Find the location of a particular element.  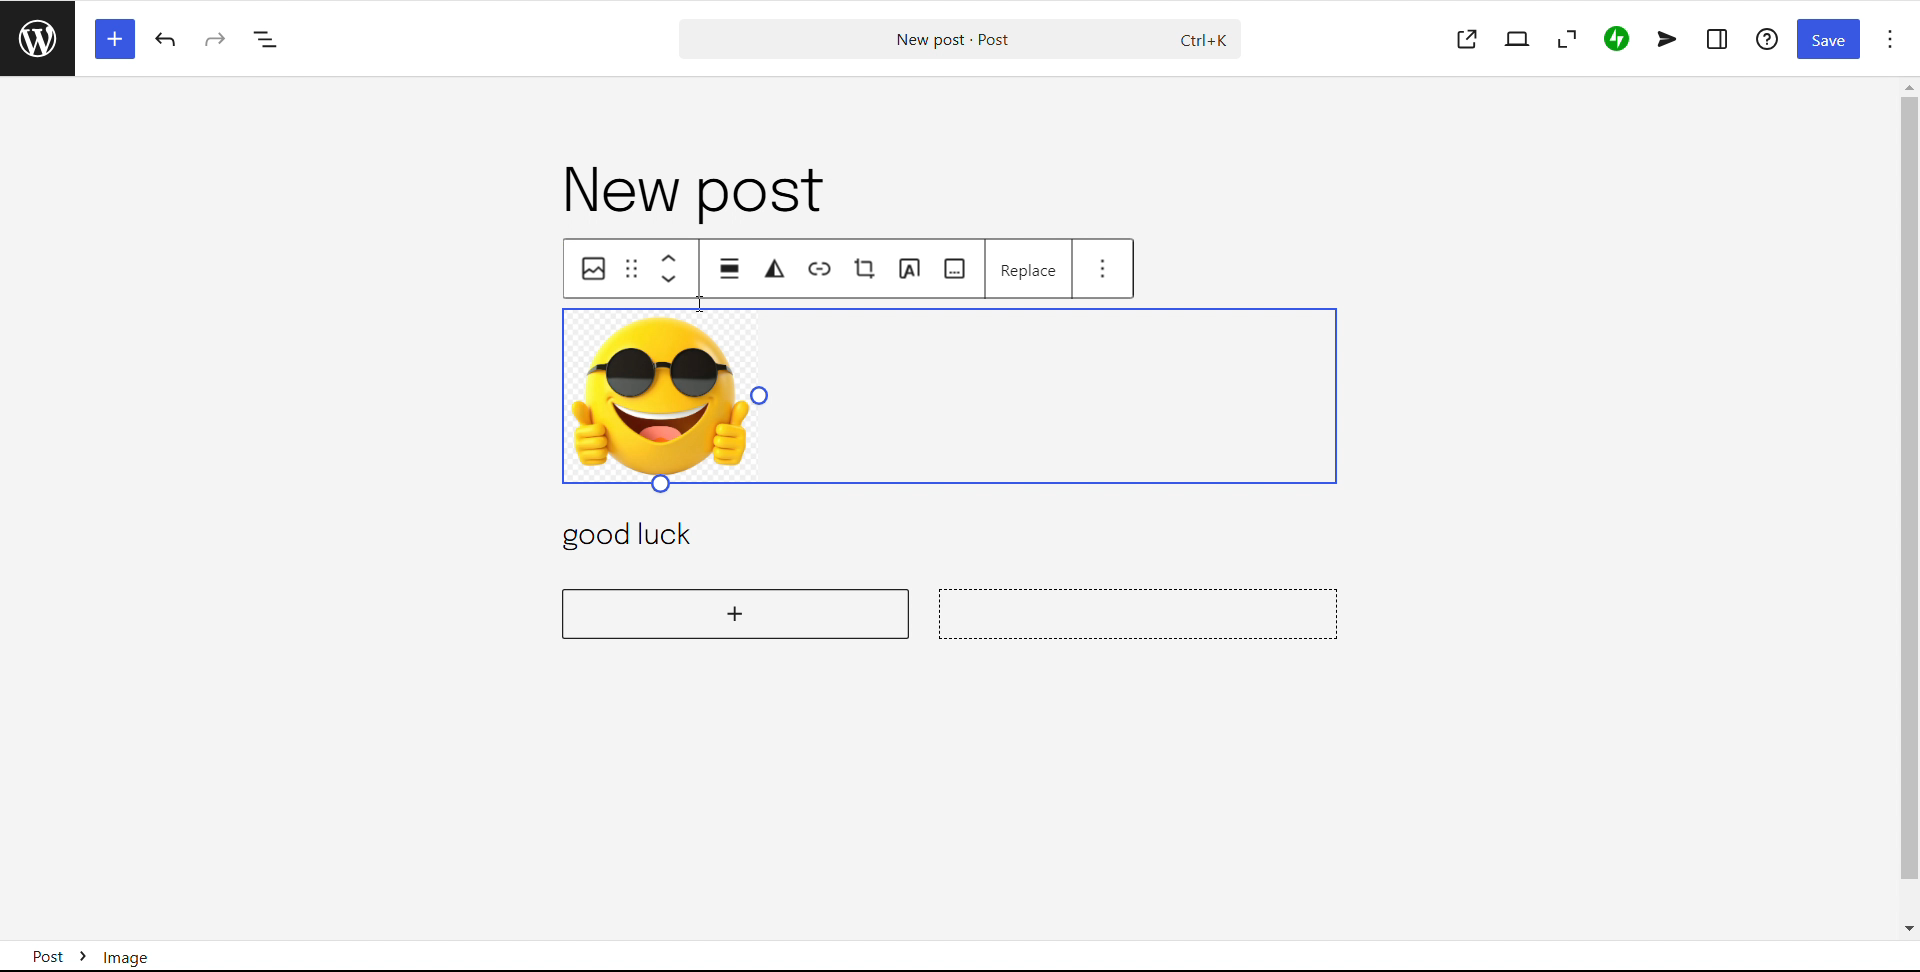

read posts is located at coordinates (37, 38).